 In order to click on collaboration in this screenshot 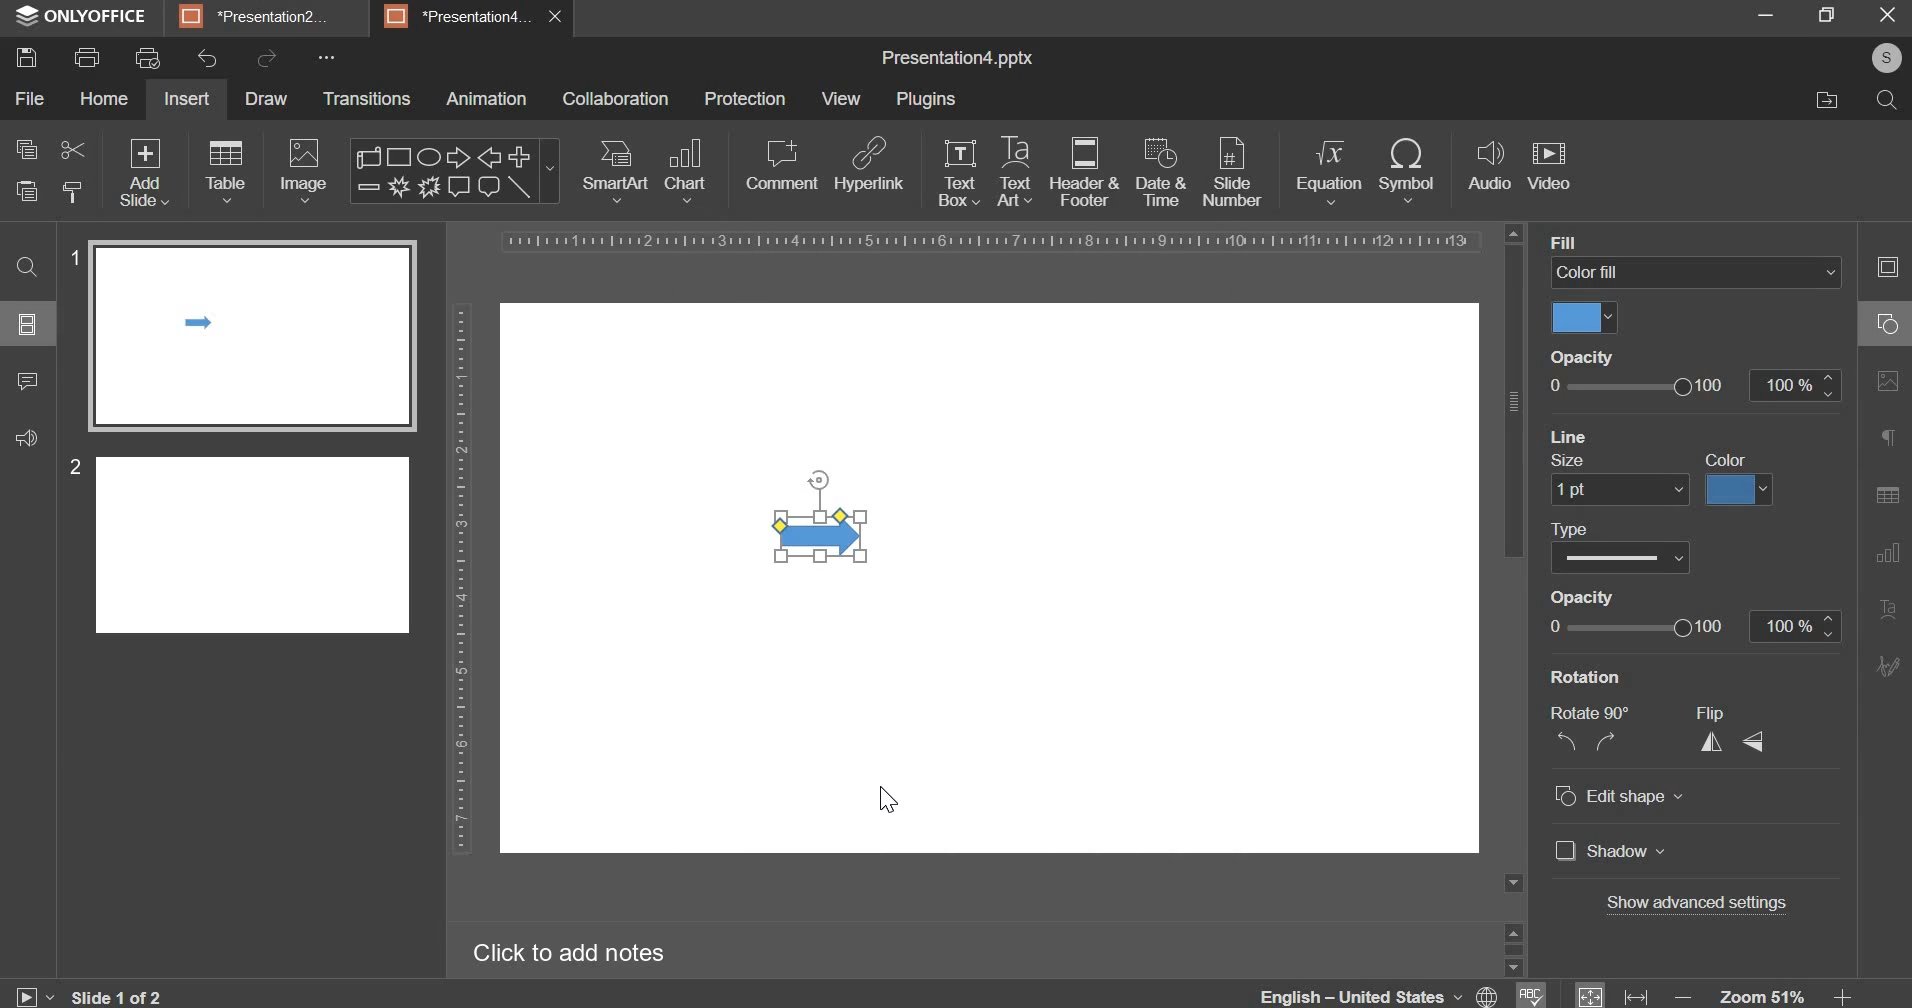, I will do `click(618, 99)`.